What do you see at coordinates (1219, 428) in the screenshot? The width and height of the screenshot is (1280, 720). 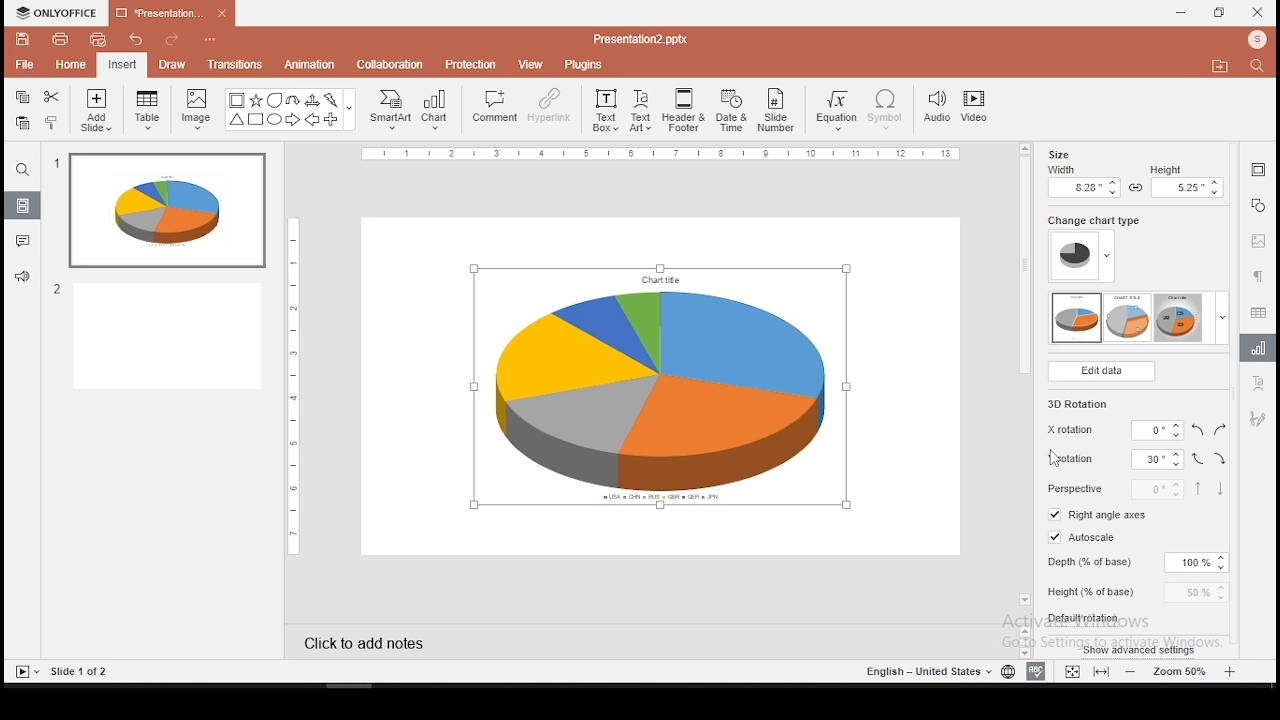 I see `right` at bounding box center [1219, 428].